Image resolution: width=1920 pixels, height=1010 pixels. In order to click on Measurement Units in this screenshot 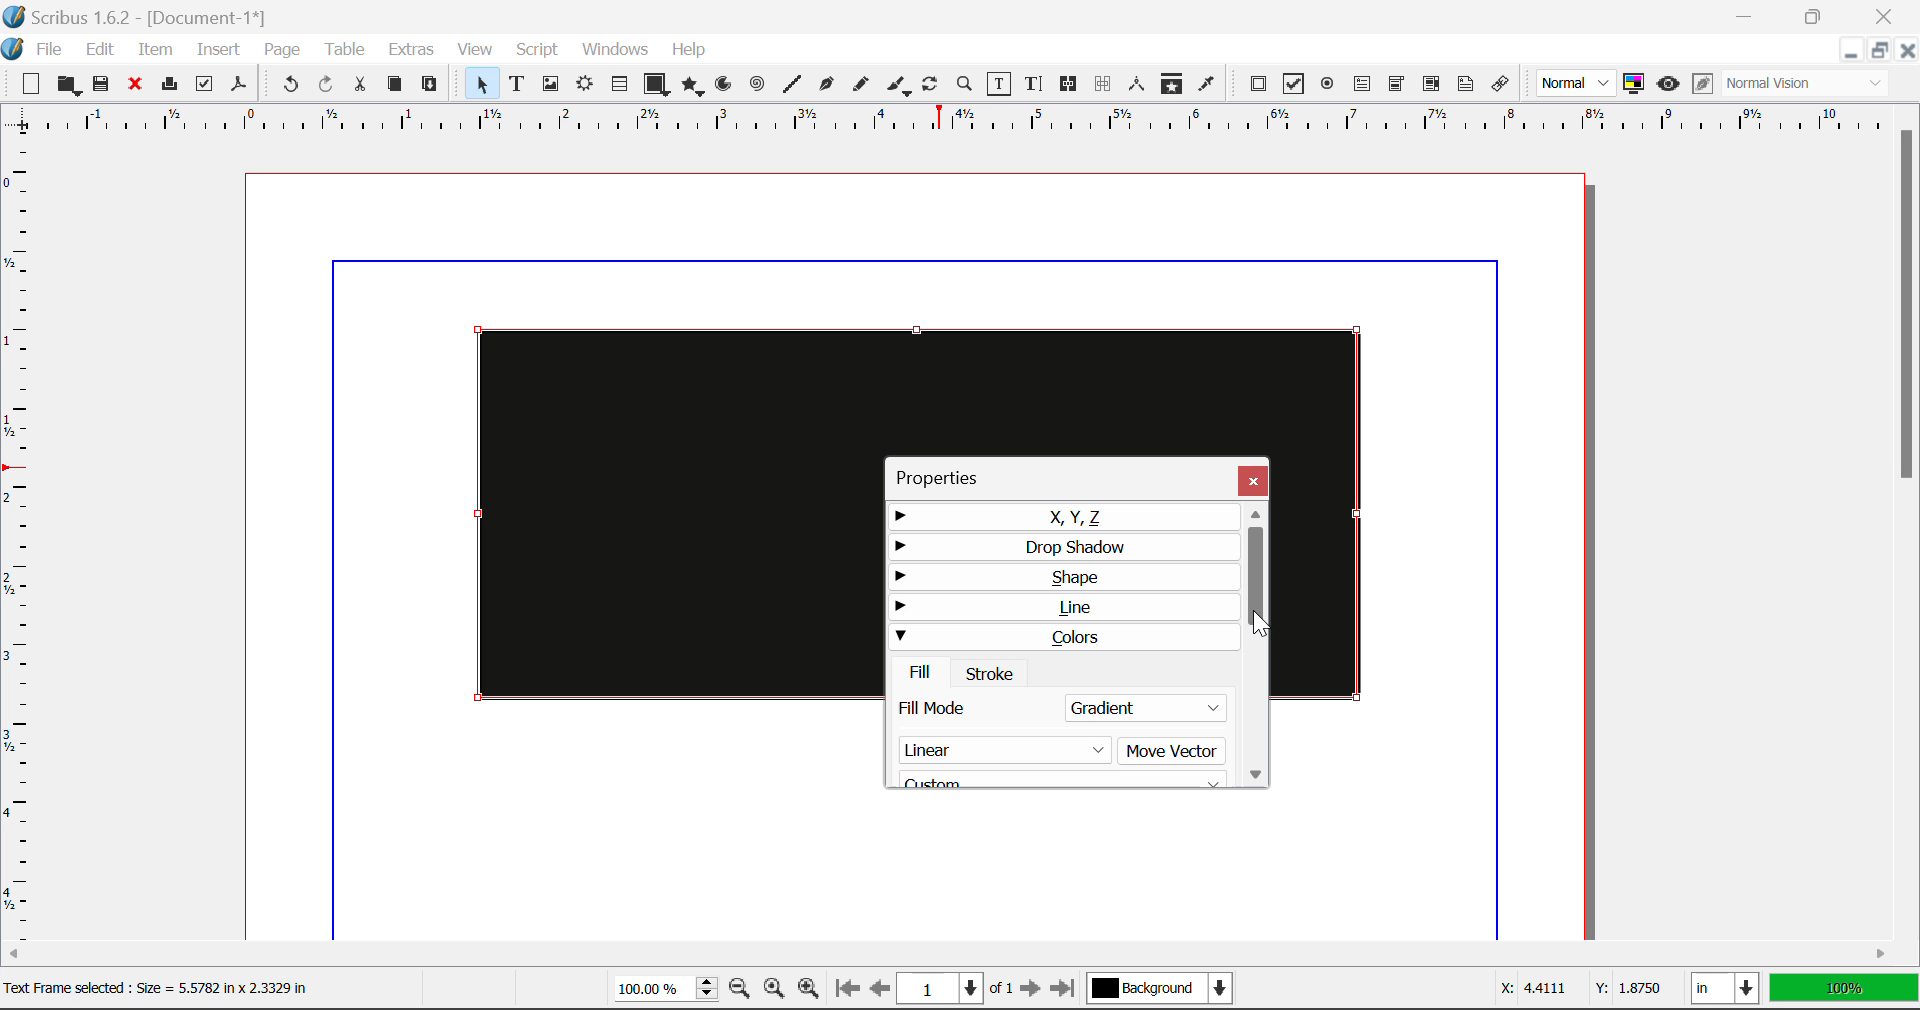, I will do `click(1727, 991)`.